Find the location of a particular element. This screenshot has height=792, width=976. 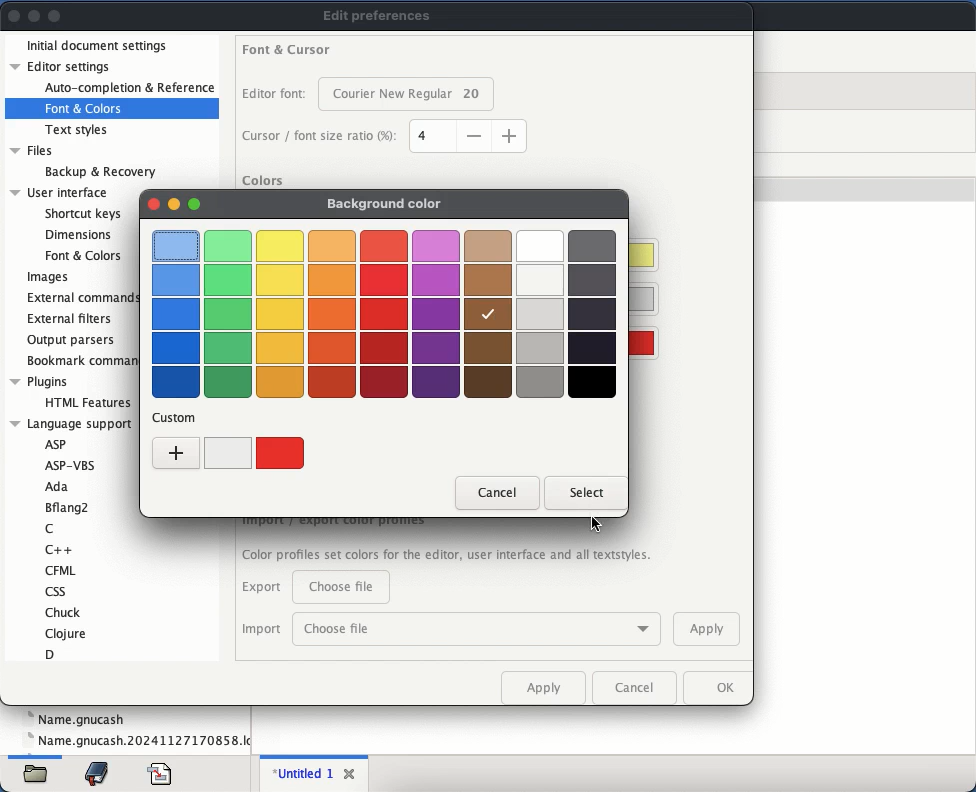

import is located at coordinates (261, 630).